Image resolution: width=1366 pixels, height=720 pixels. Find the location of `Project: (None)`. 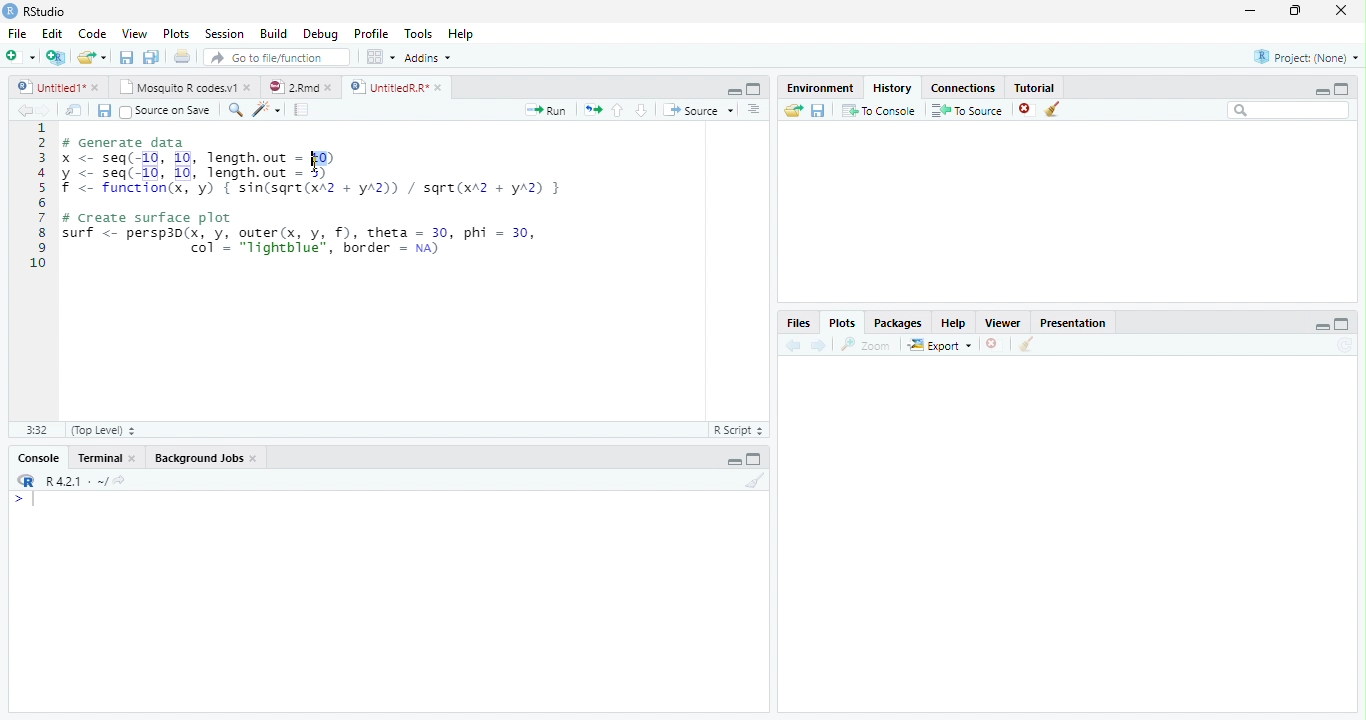

Project: (None) is located at coordinates (1306, 57).